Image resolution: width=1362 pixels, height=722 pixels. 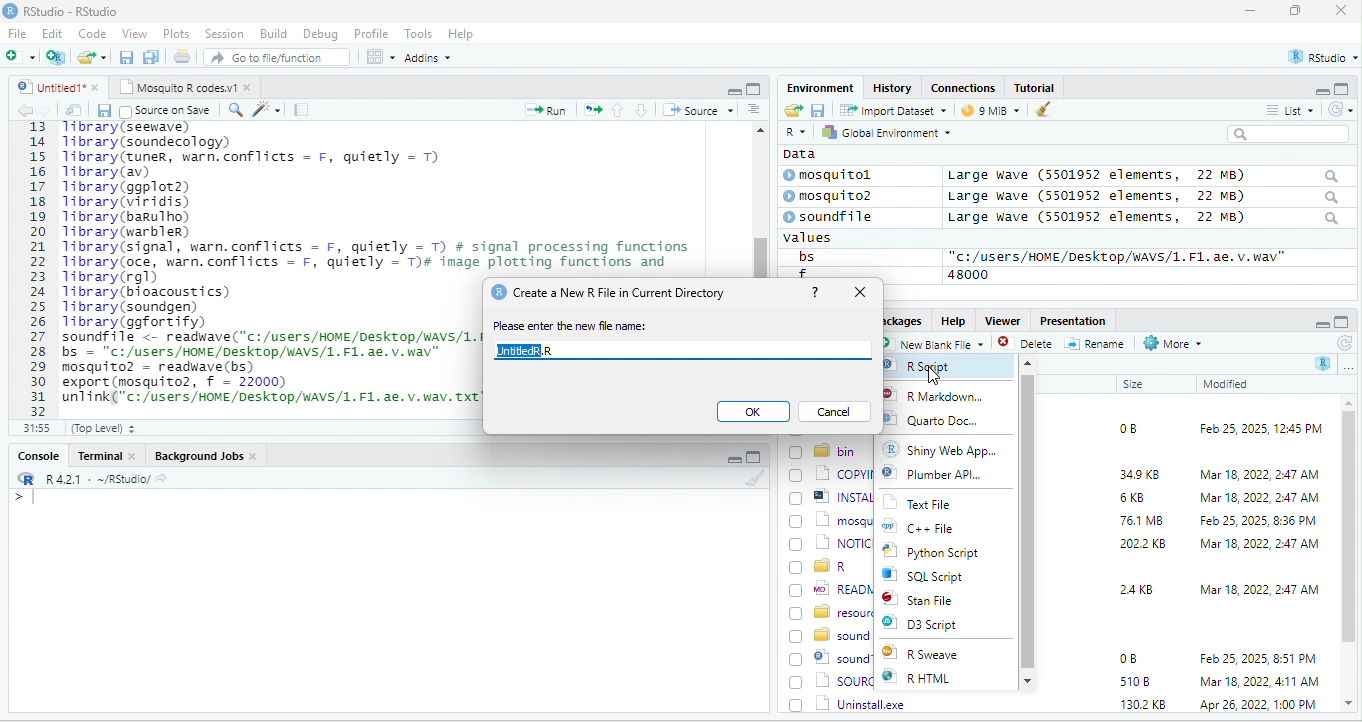 I want to click on SQL Script, so click(x=935, y=577).